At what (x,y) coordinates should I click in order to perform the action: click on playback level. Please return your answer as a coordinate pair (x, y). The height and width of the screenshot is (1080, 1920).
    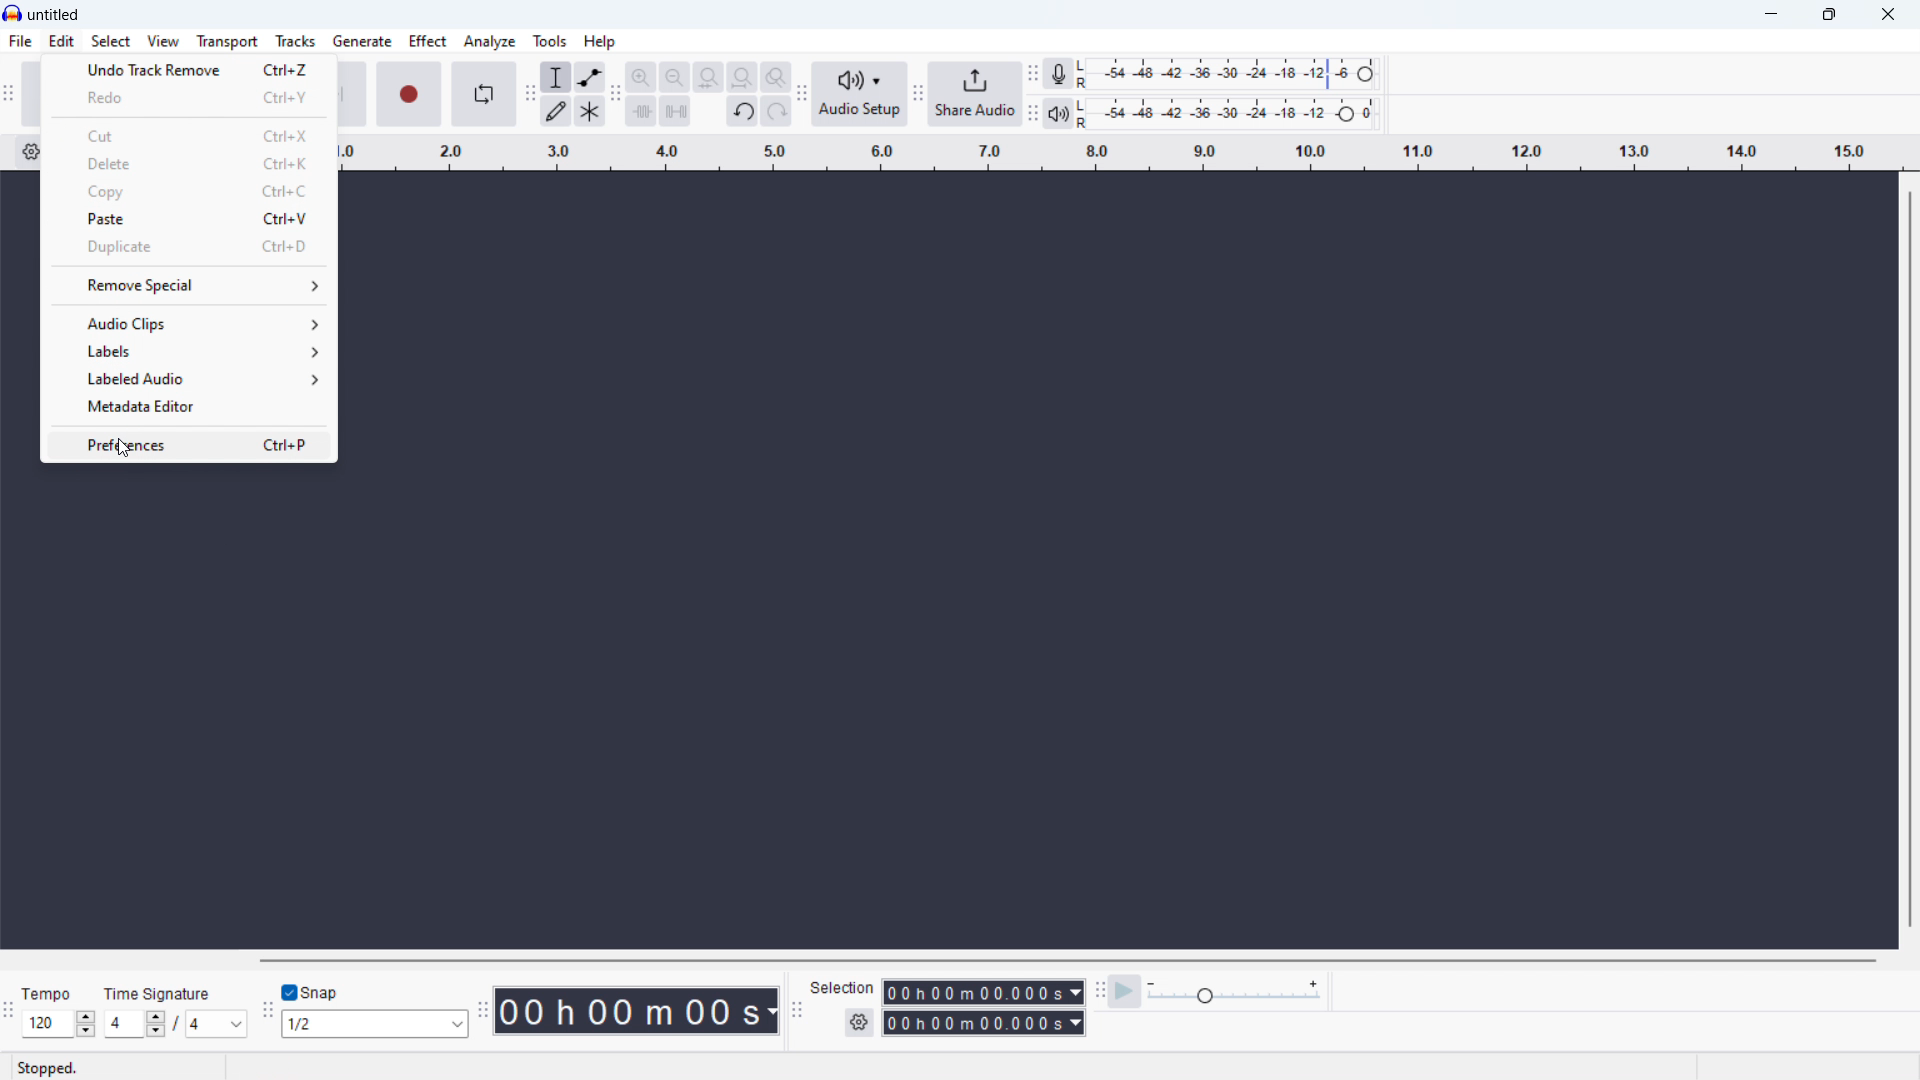
    Looking at the image, I should click on (1233, 113).